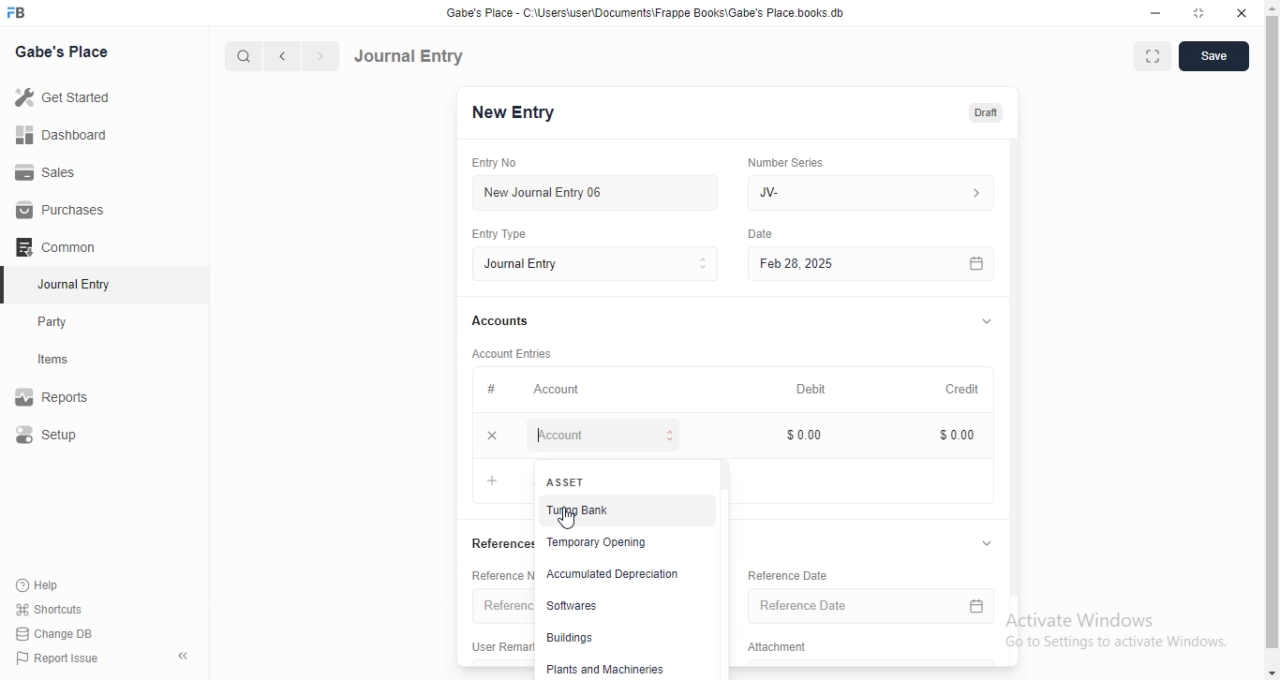  I want to click on ‘Number Series, so click(794, 159).